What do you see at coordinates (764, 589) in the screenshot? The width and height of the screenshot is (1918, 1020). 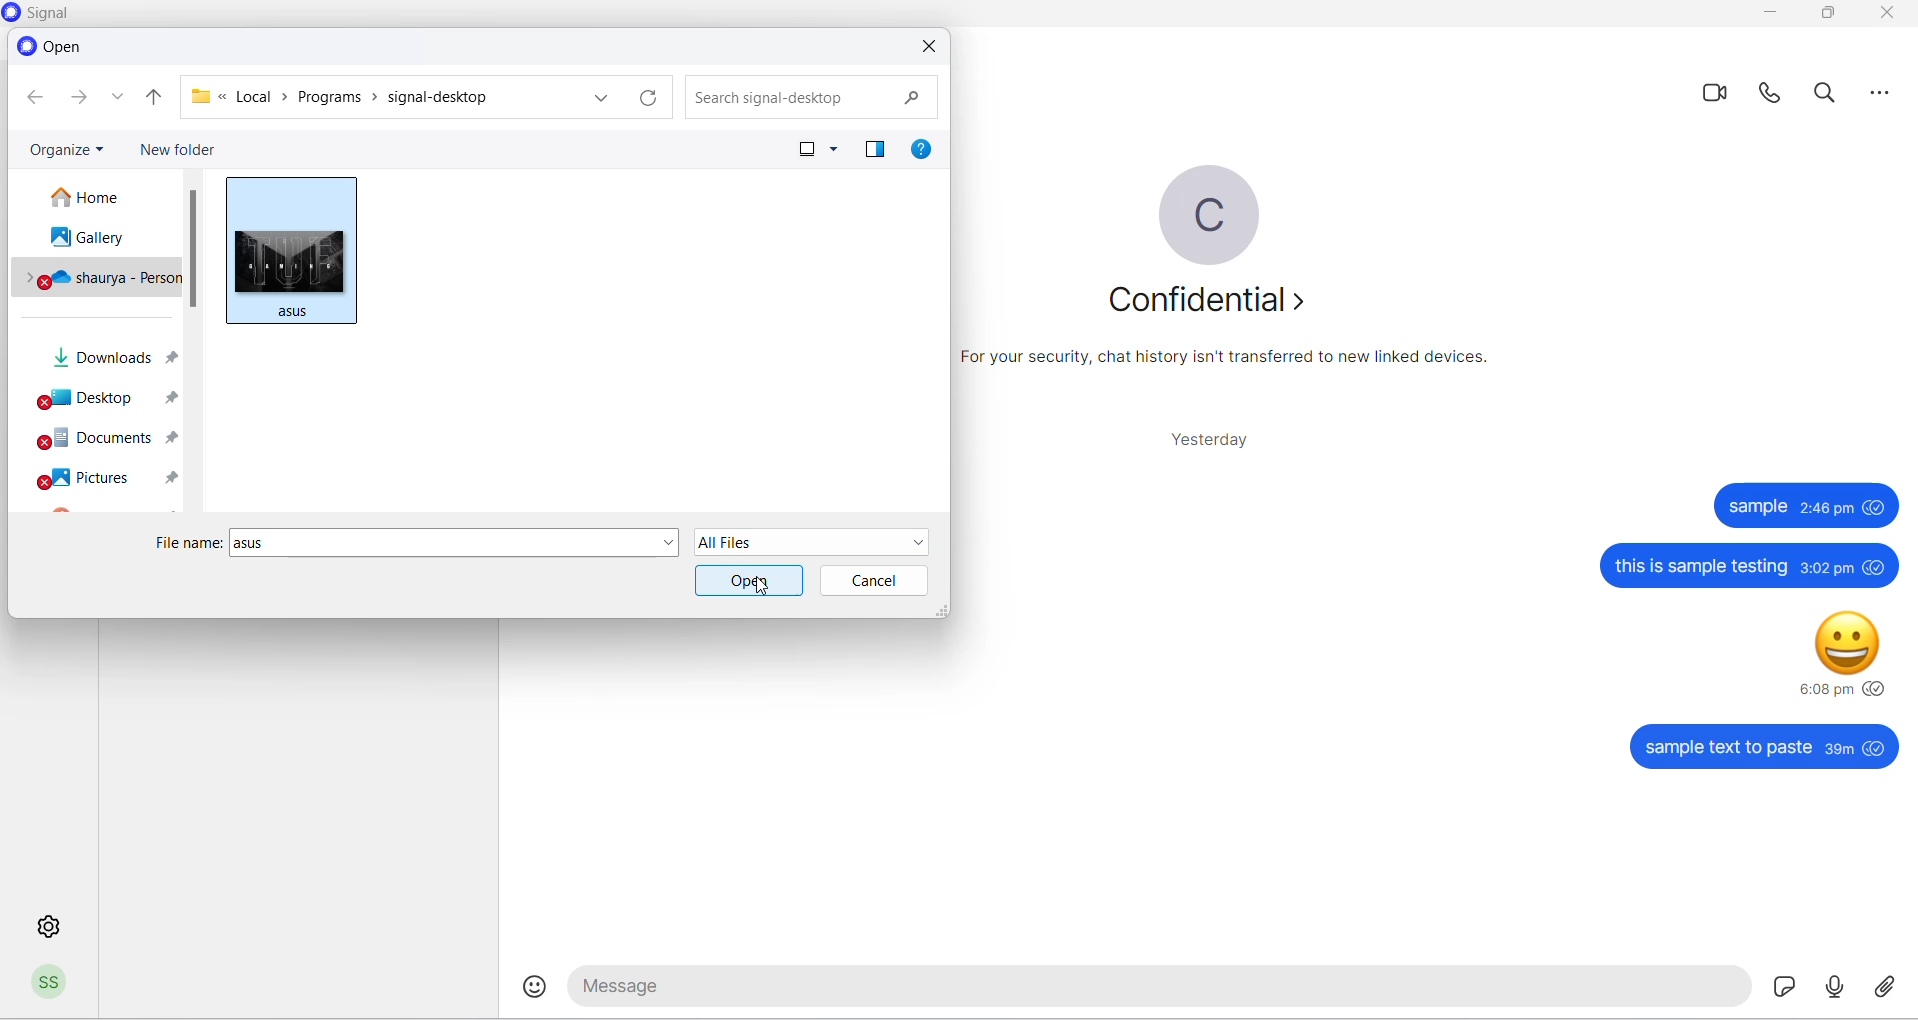 I see `cursor` at bounding box center [764, 589].